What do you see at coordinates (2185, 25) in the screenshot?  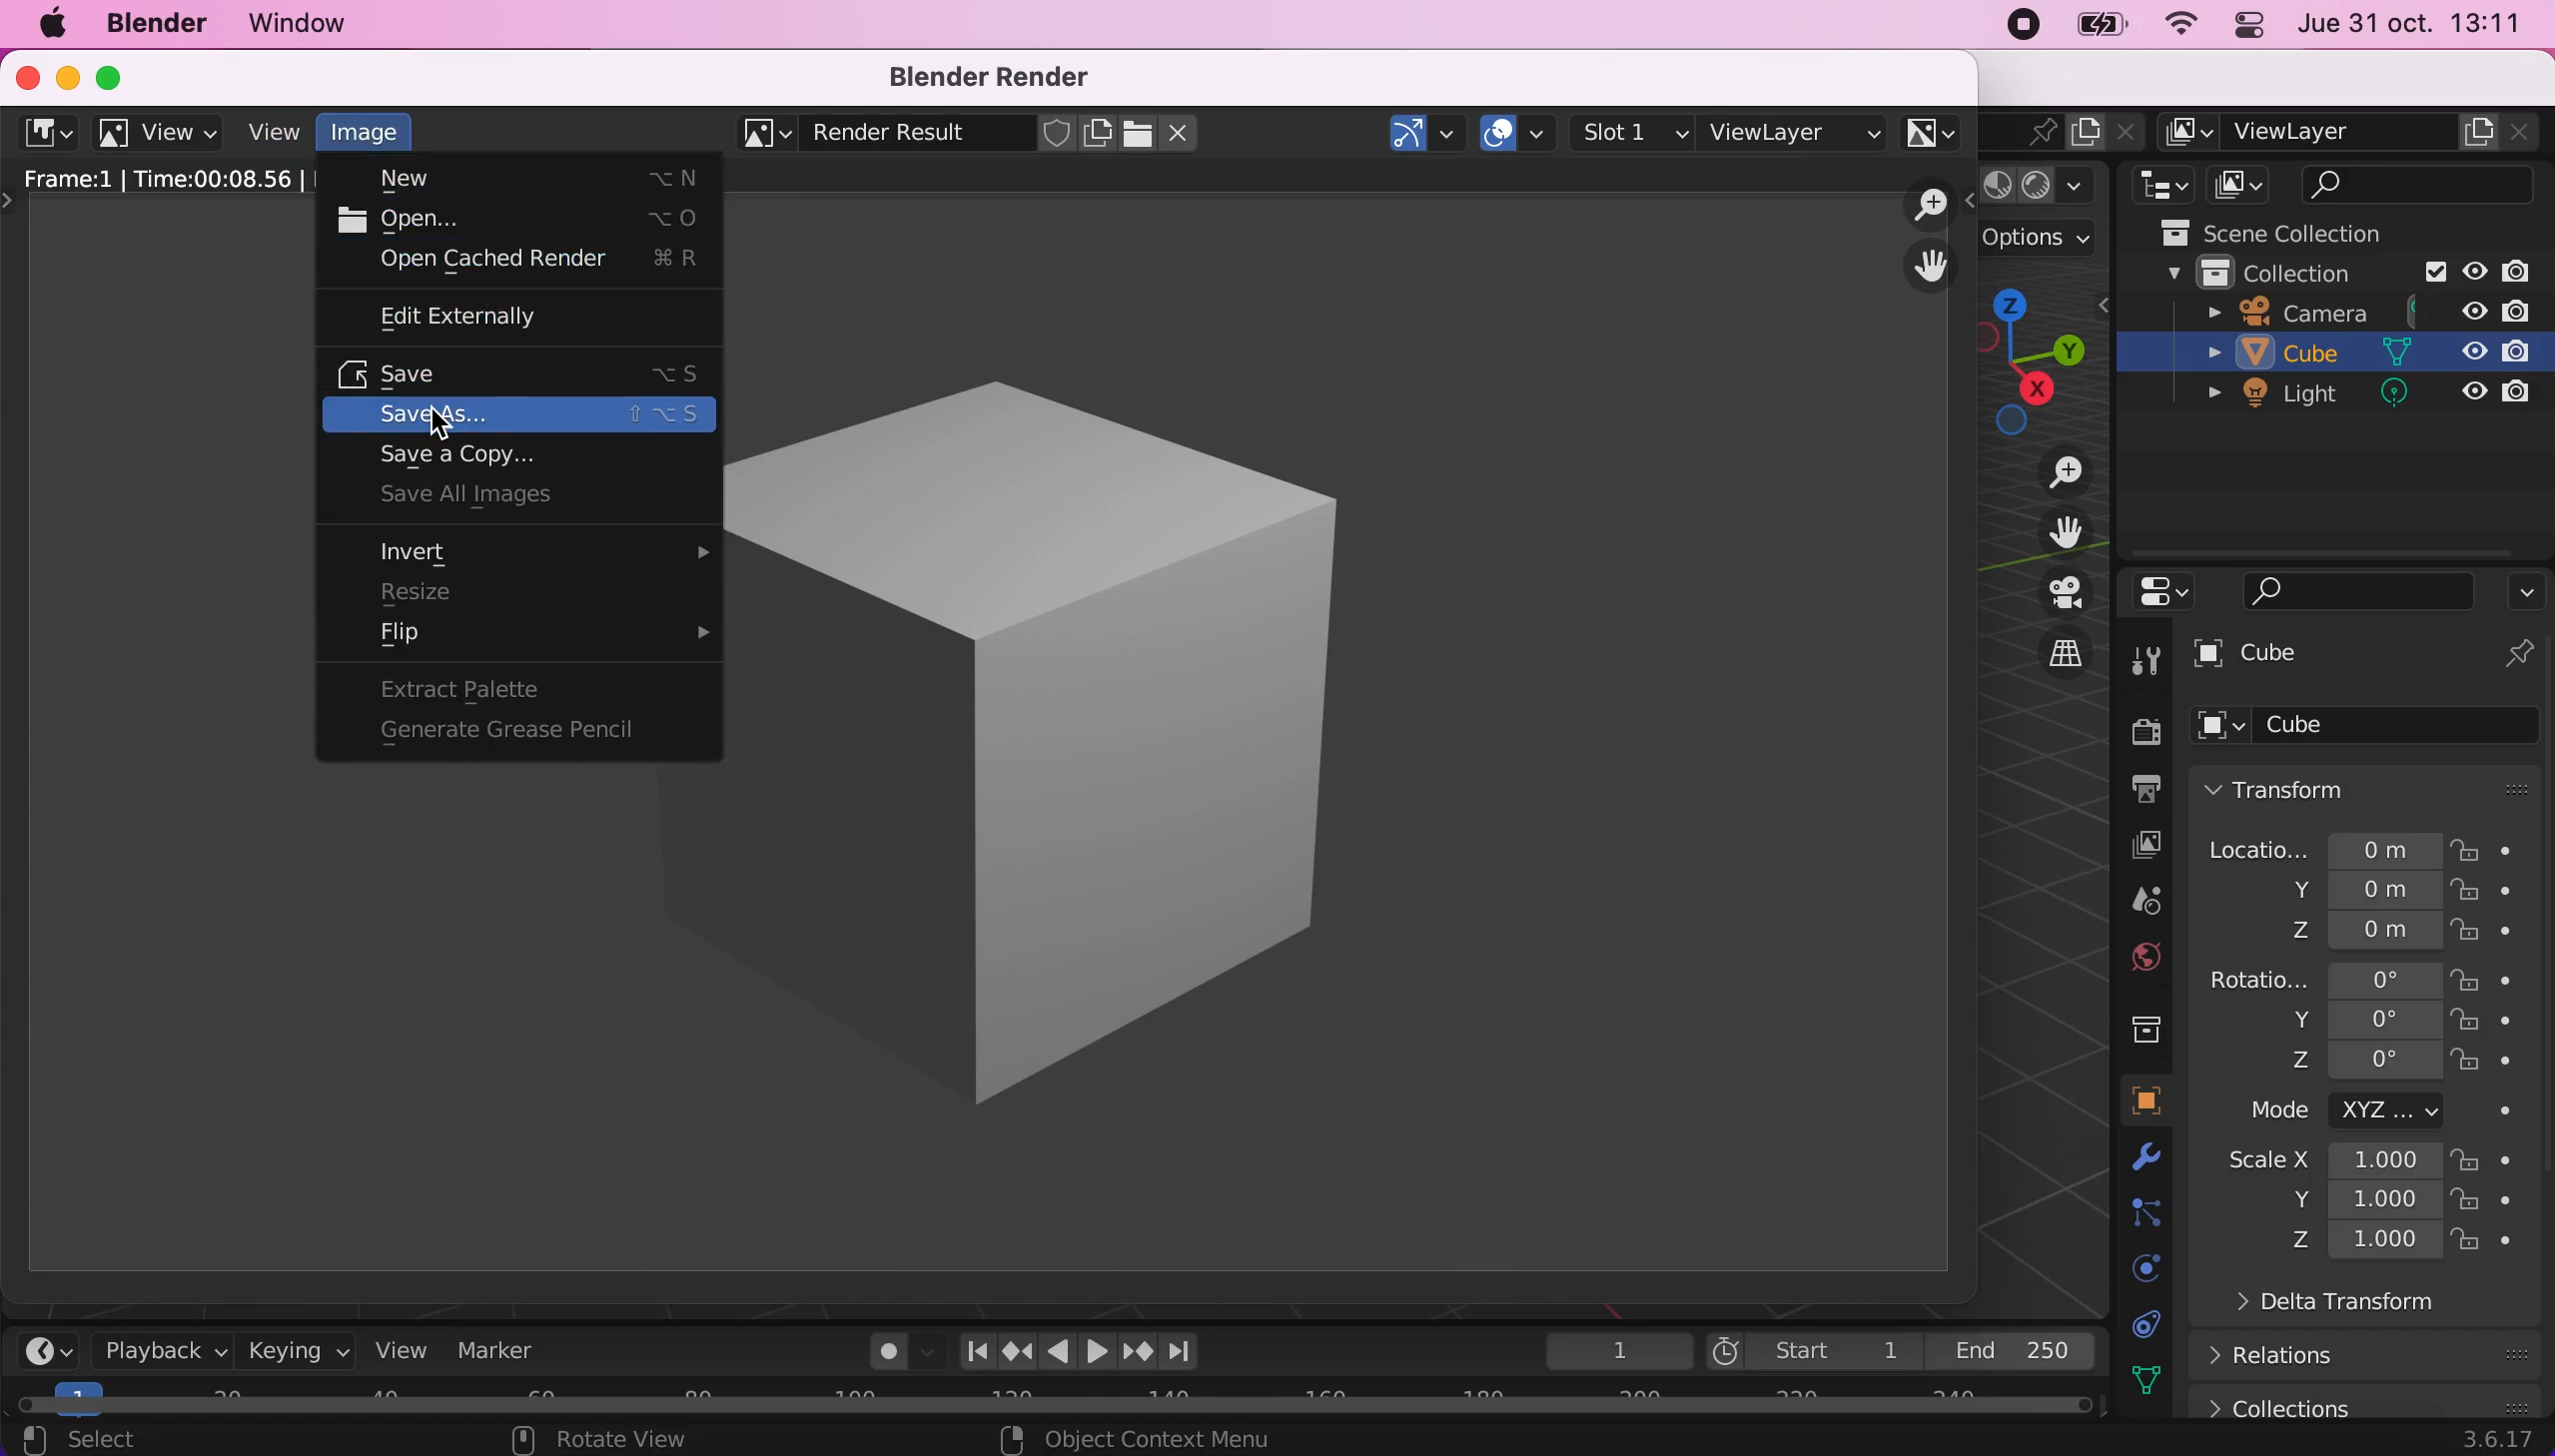 I see `wifi` at bounding box center [2185, 25].